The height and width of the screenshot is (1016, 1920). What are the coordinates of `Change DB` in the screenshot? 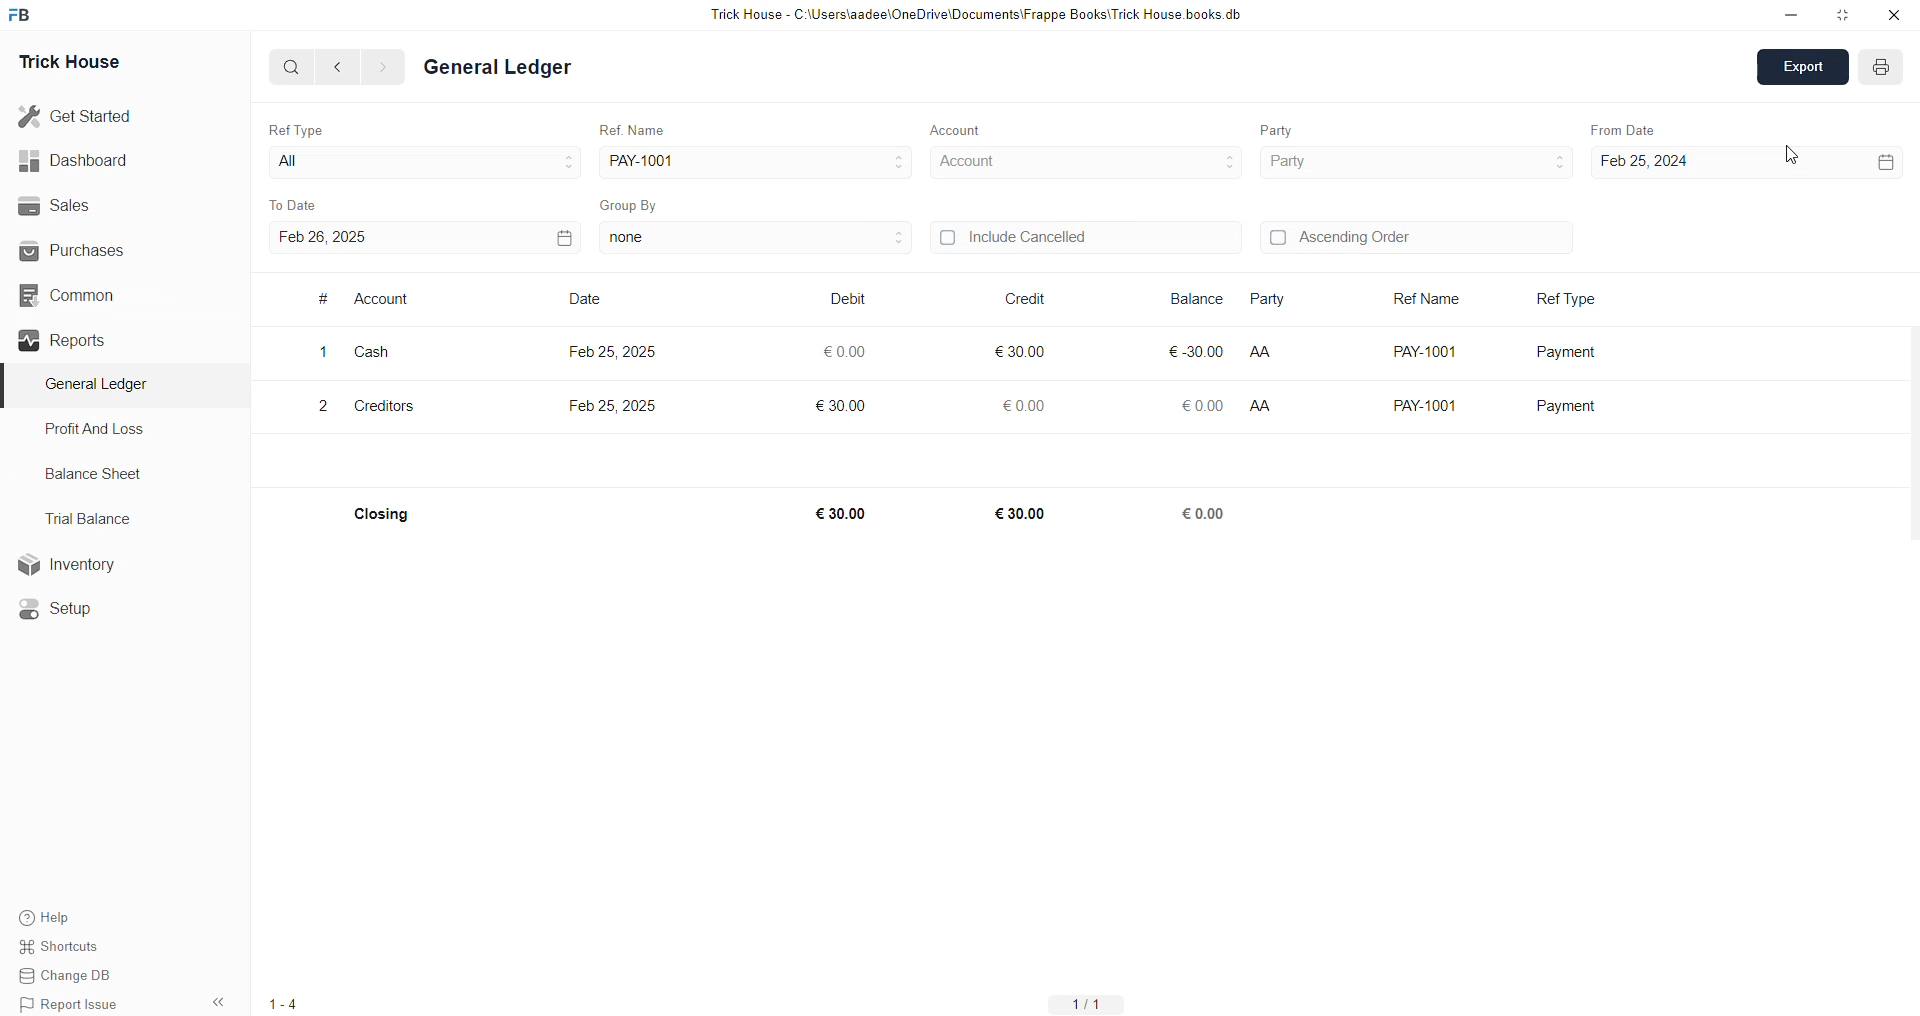 It's located at (76, 977).